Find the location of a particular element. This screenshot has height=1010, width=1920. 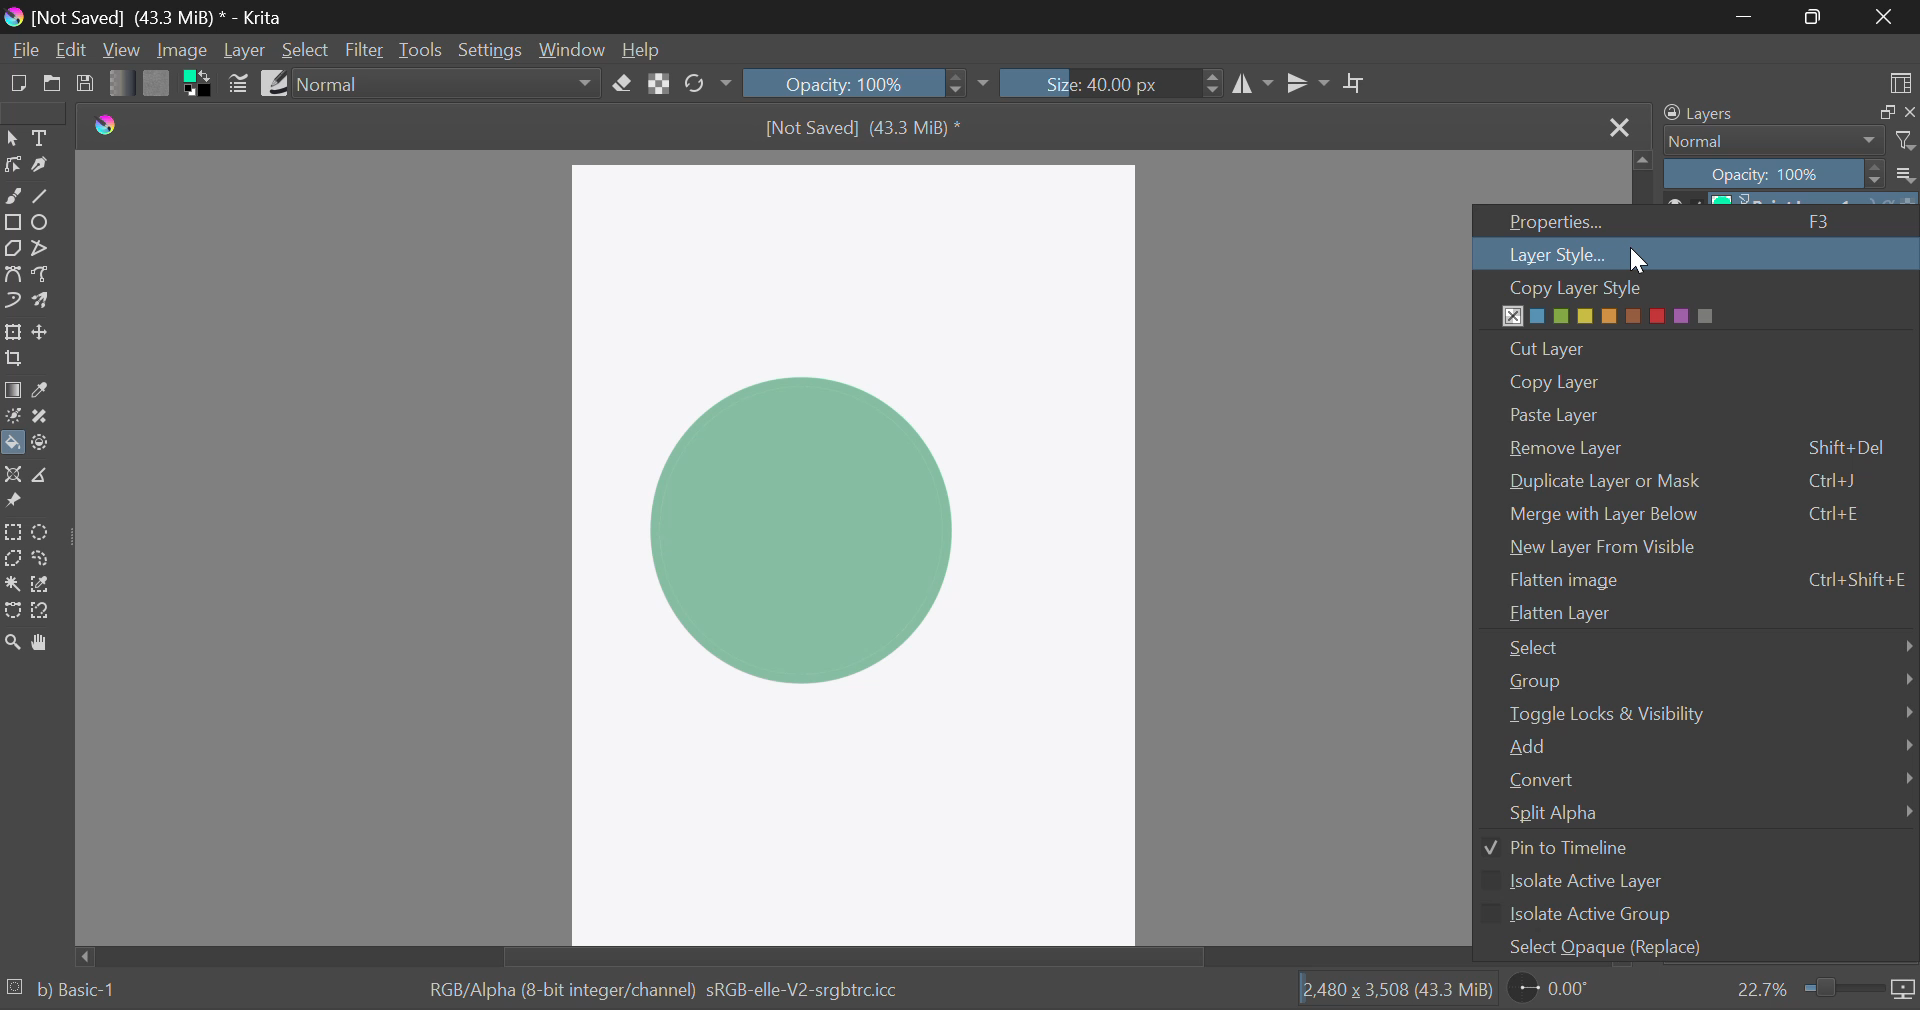

Freehand Path Tool is located at coordinates (42, 273).